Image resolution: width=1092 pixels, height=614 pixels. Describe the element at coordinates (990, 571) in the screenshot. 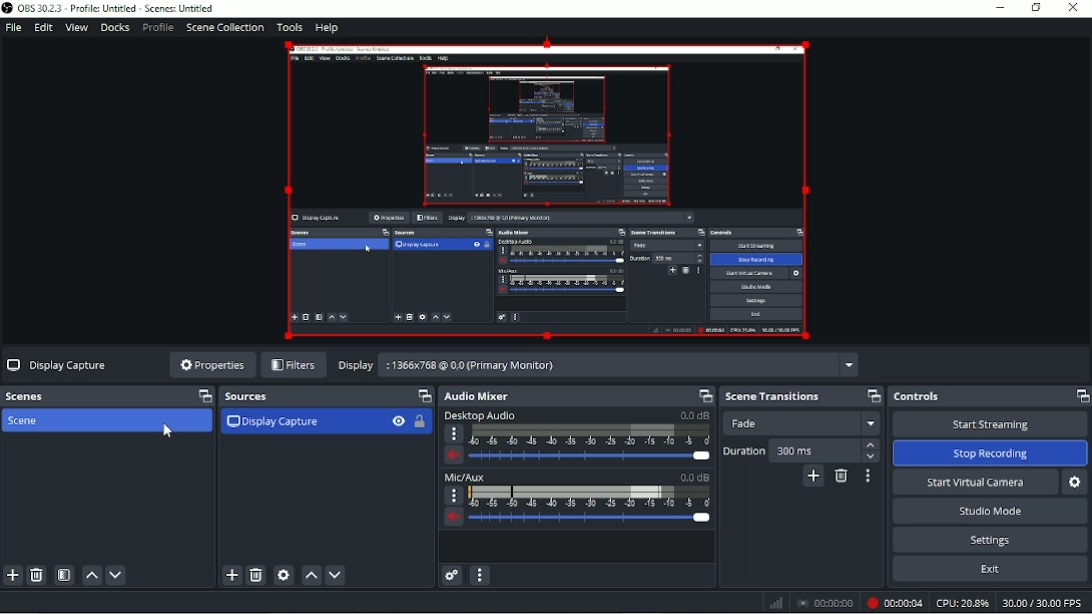

I see `Exit` at that location.